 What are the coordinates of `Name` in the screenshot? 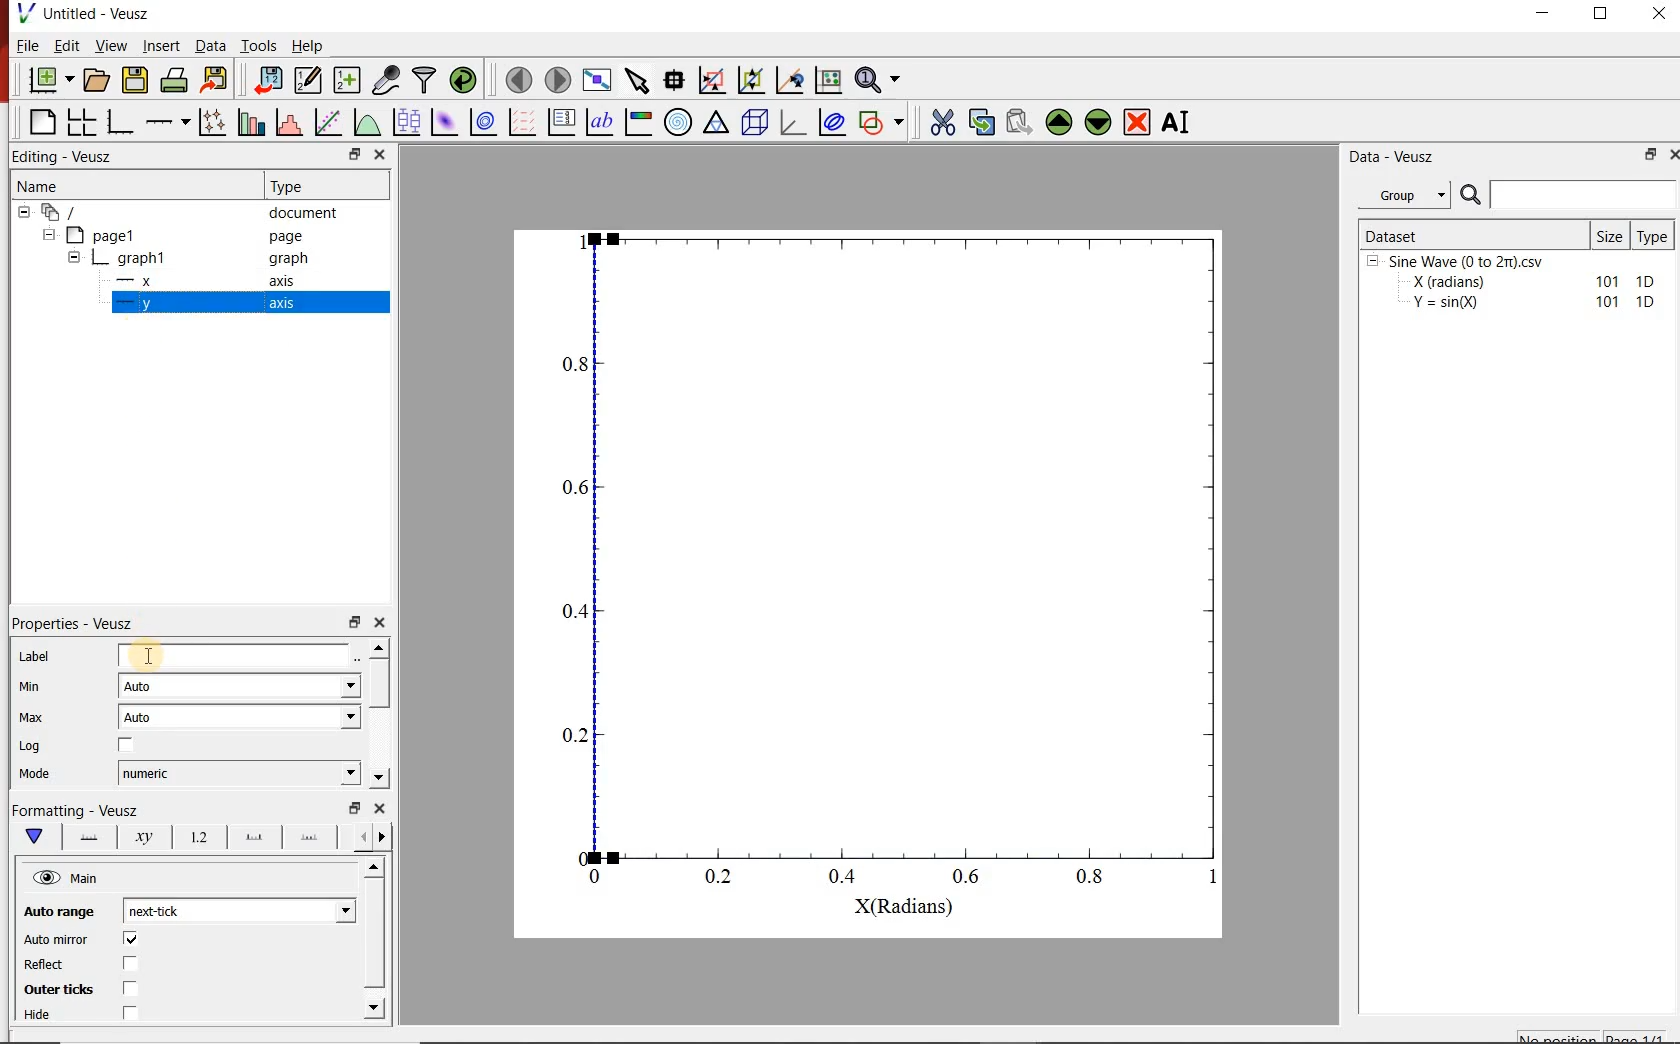 It's located at (36, 184).